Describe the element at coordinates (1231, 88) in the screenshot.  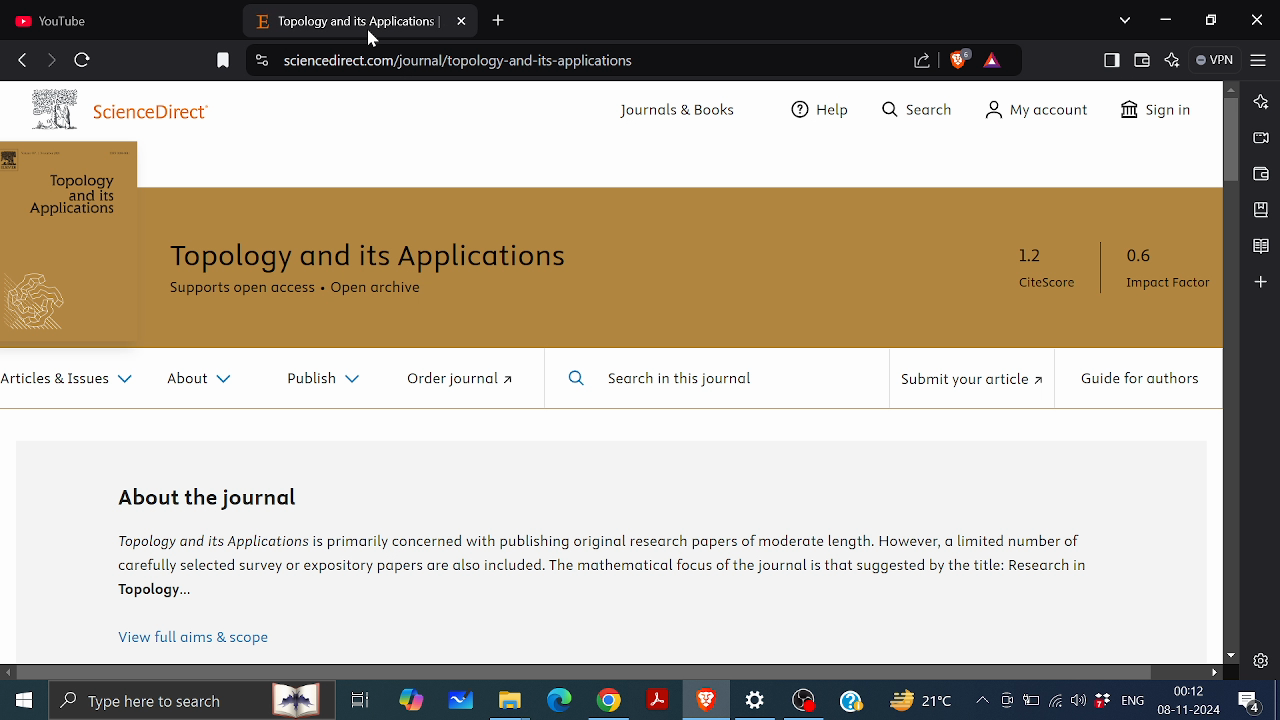
I see `Move up` at that location.